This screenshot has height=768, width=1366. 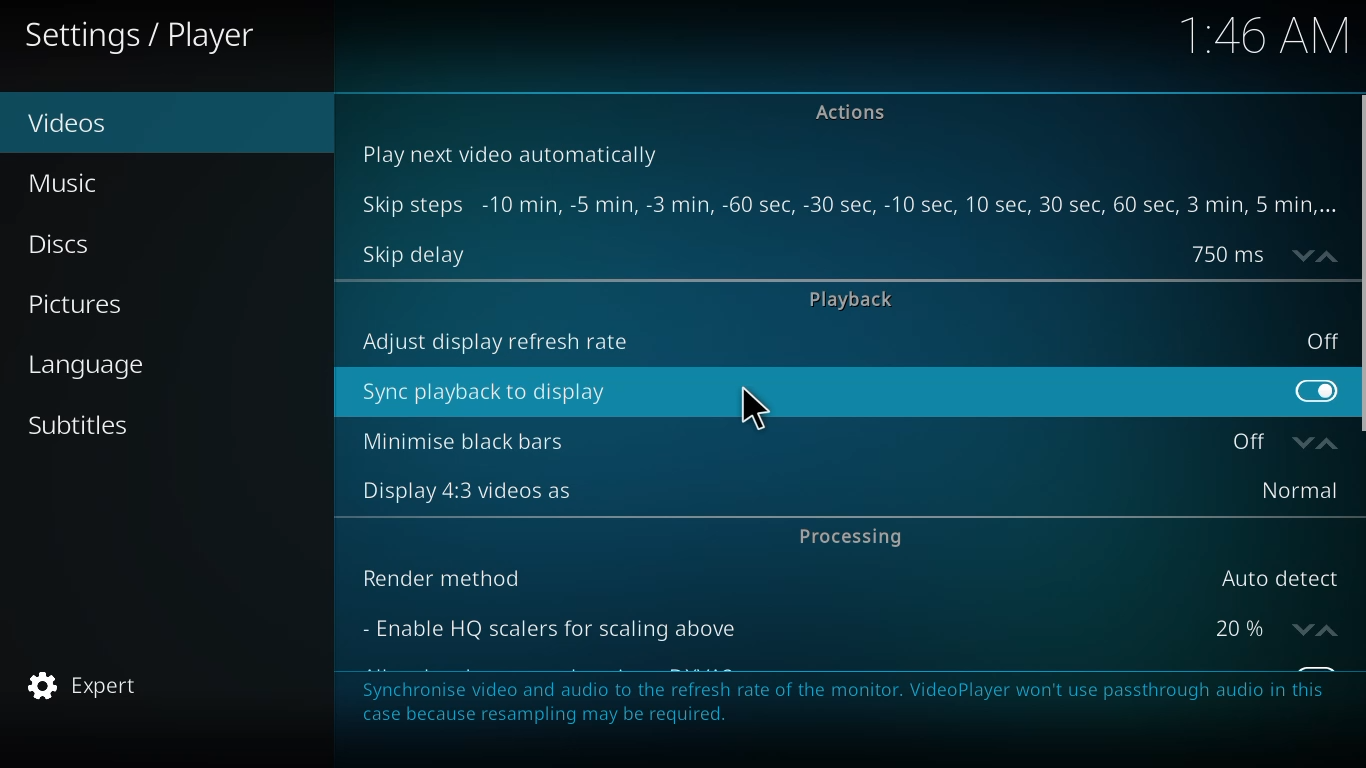 What do you see at coordinates (407, 254) in the screenshot?
I see `skip delay` at bounding box center [407, 254].